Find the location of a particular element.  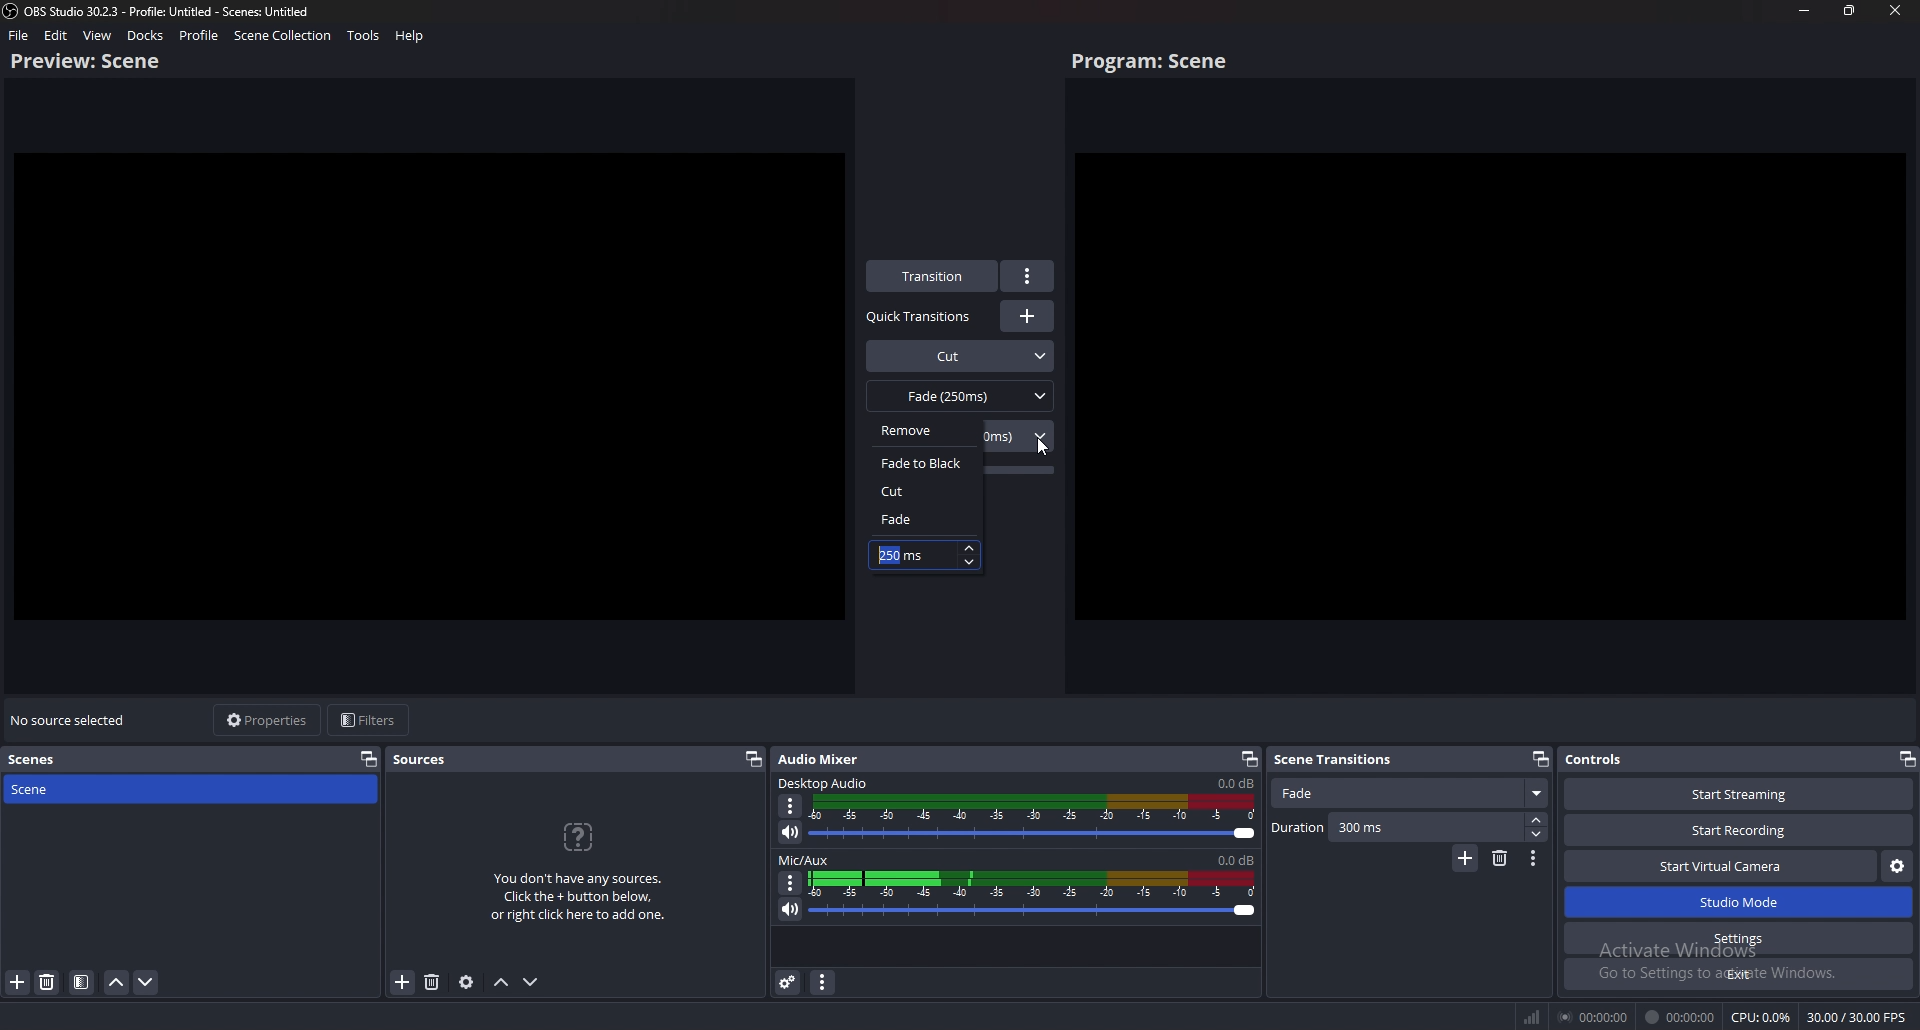

Delete sources is located at coordinates (431, 982).